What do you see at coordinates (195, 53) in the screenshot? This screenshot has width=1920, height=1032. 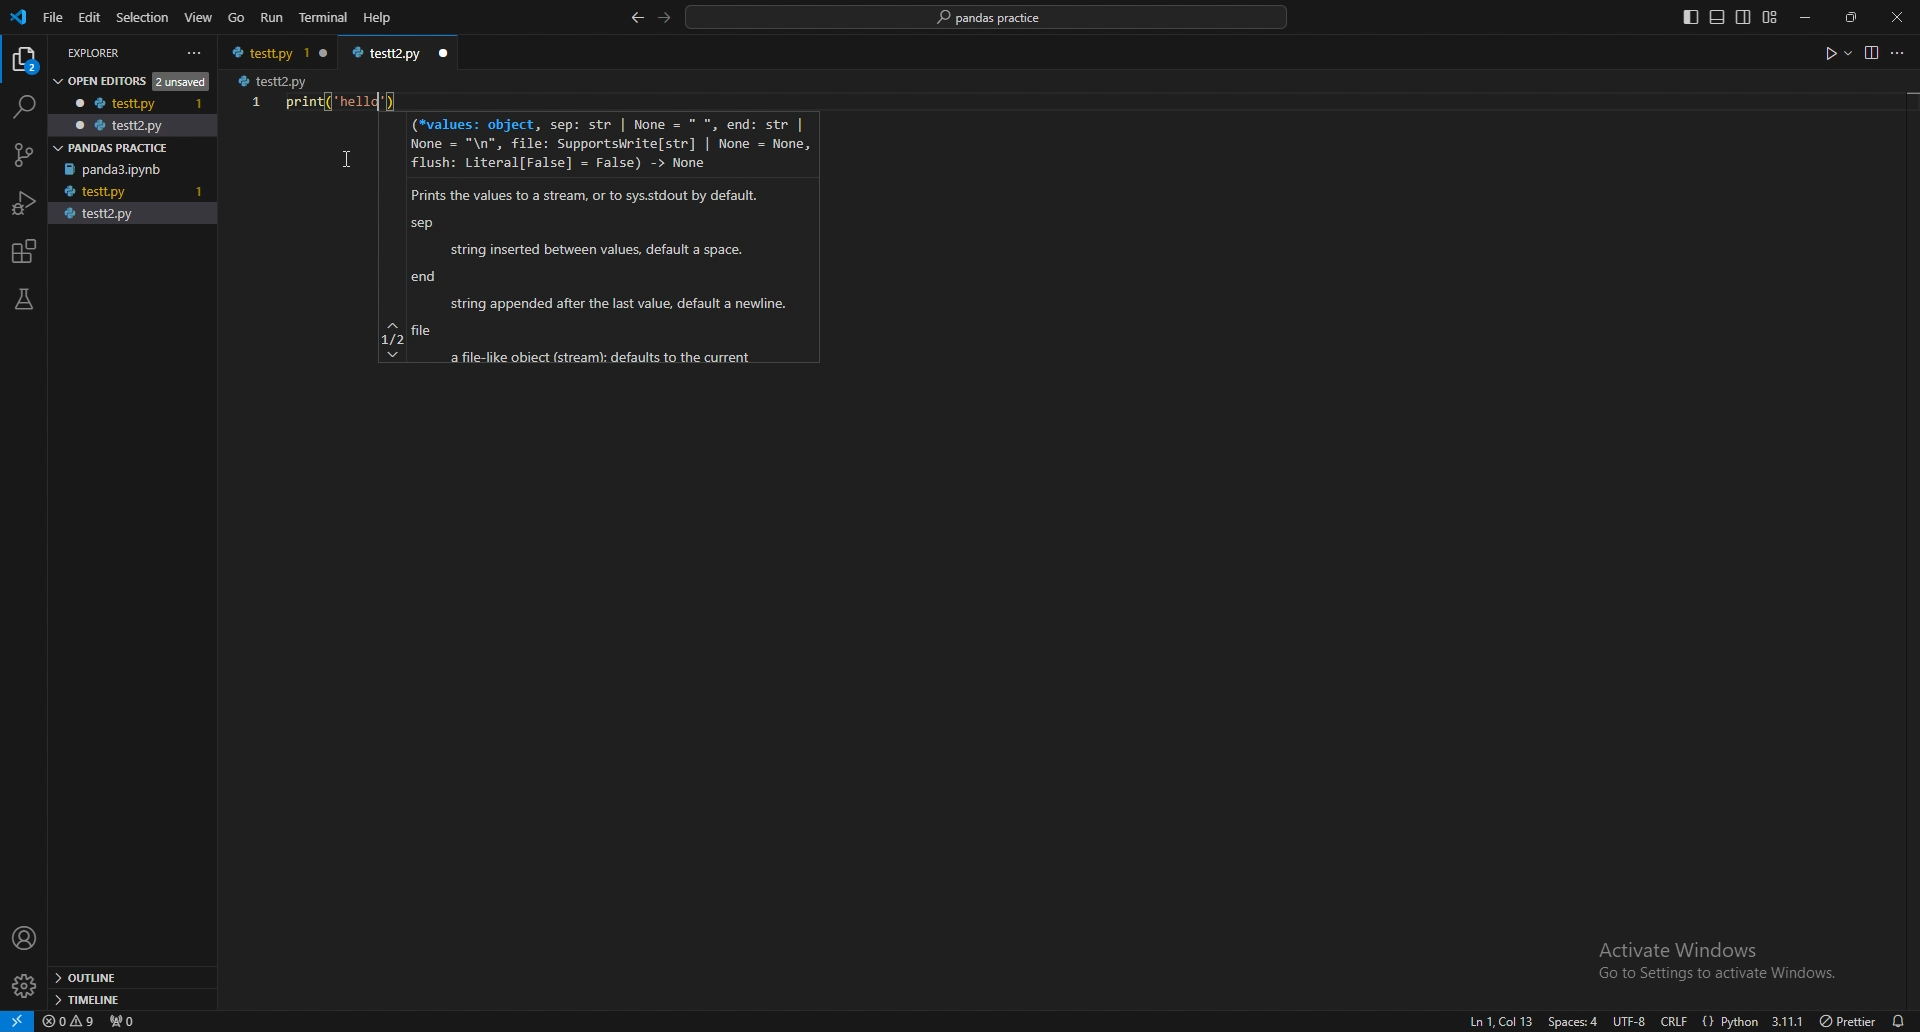 I see `more actions` at bounding box center [195, 53].